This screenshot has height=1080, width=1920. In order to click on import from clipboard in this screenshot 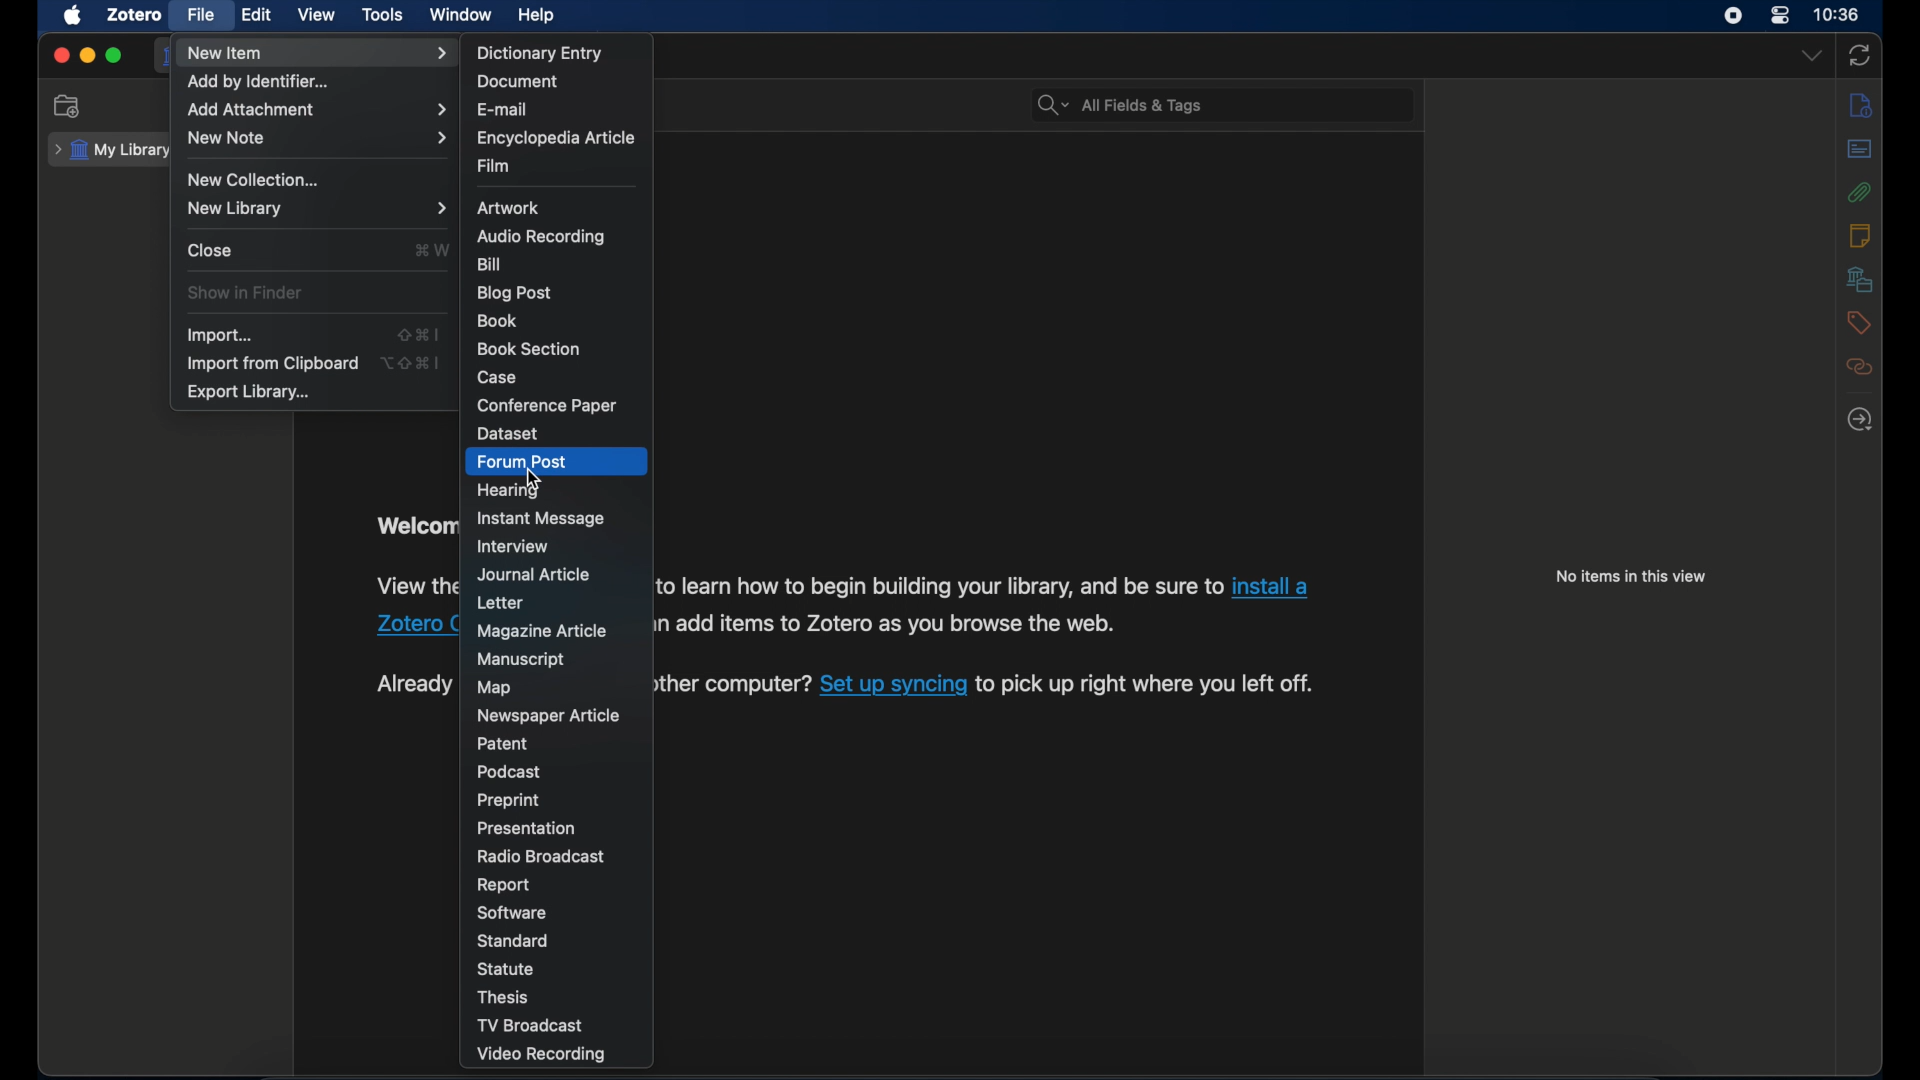, I will do `click(272, 364)`.